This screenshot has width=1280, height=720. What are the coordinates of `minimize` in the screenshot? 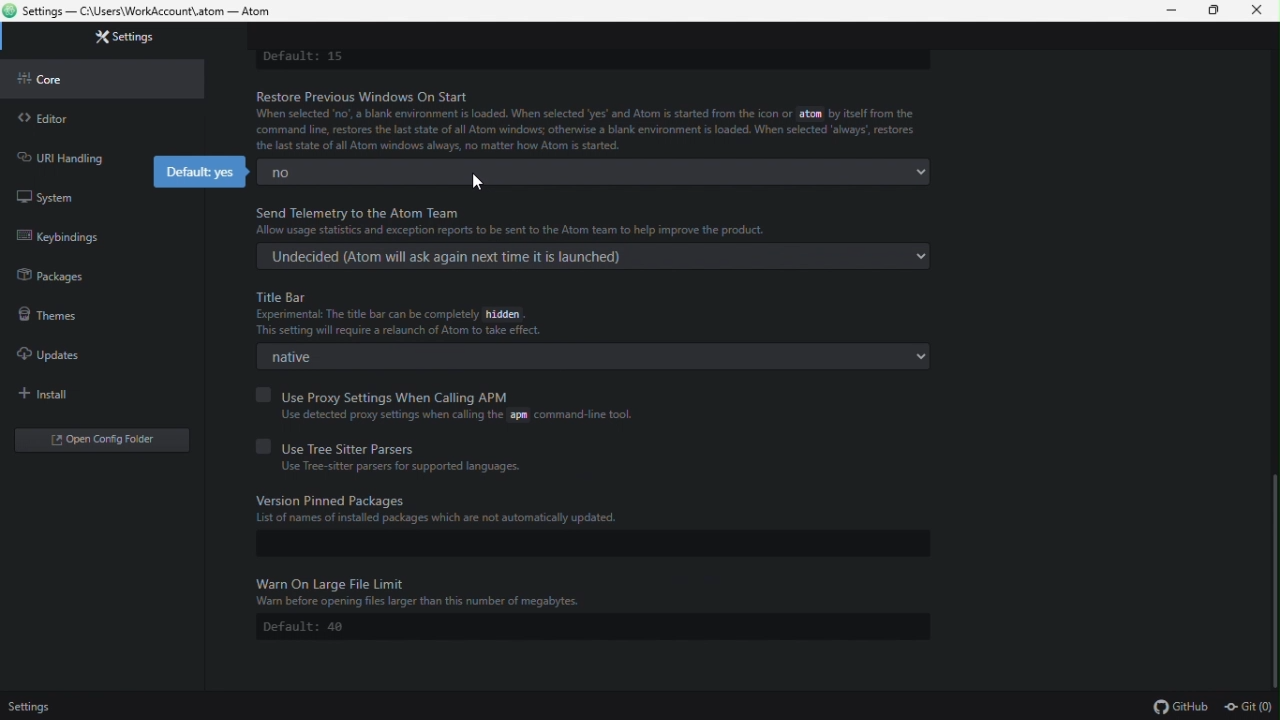 It's located at (1174, 11).